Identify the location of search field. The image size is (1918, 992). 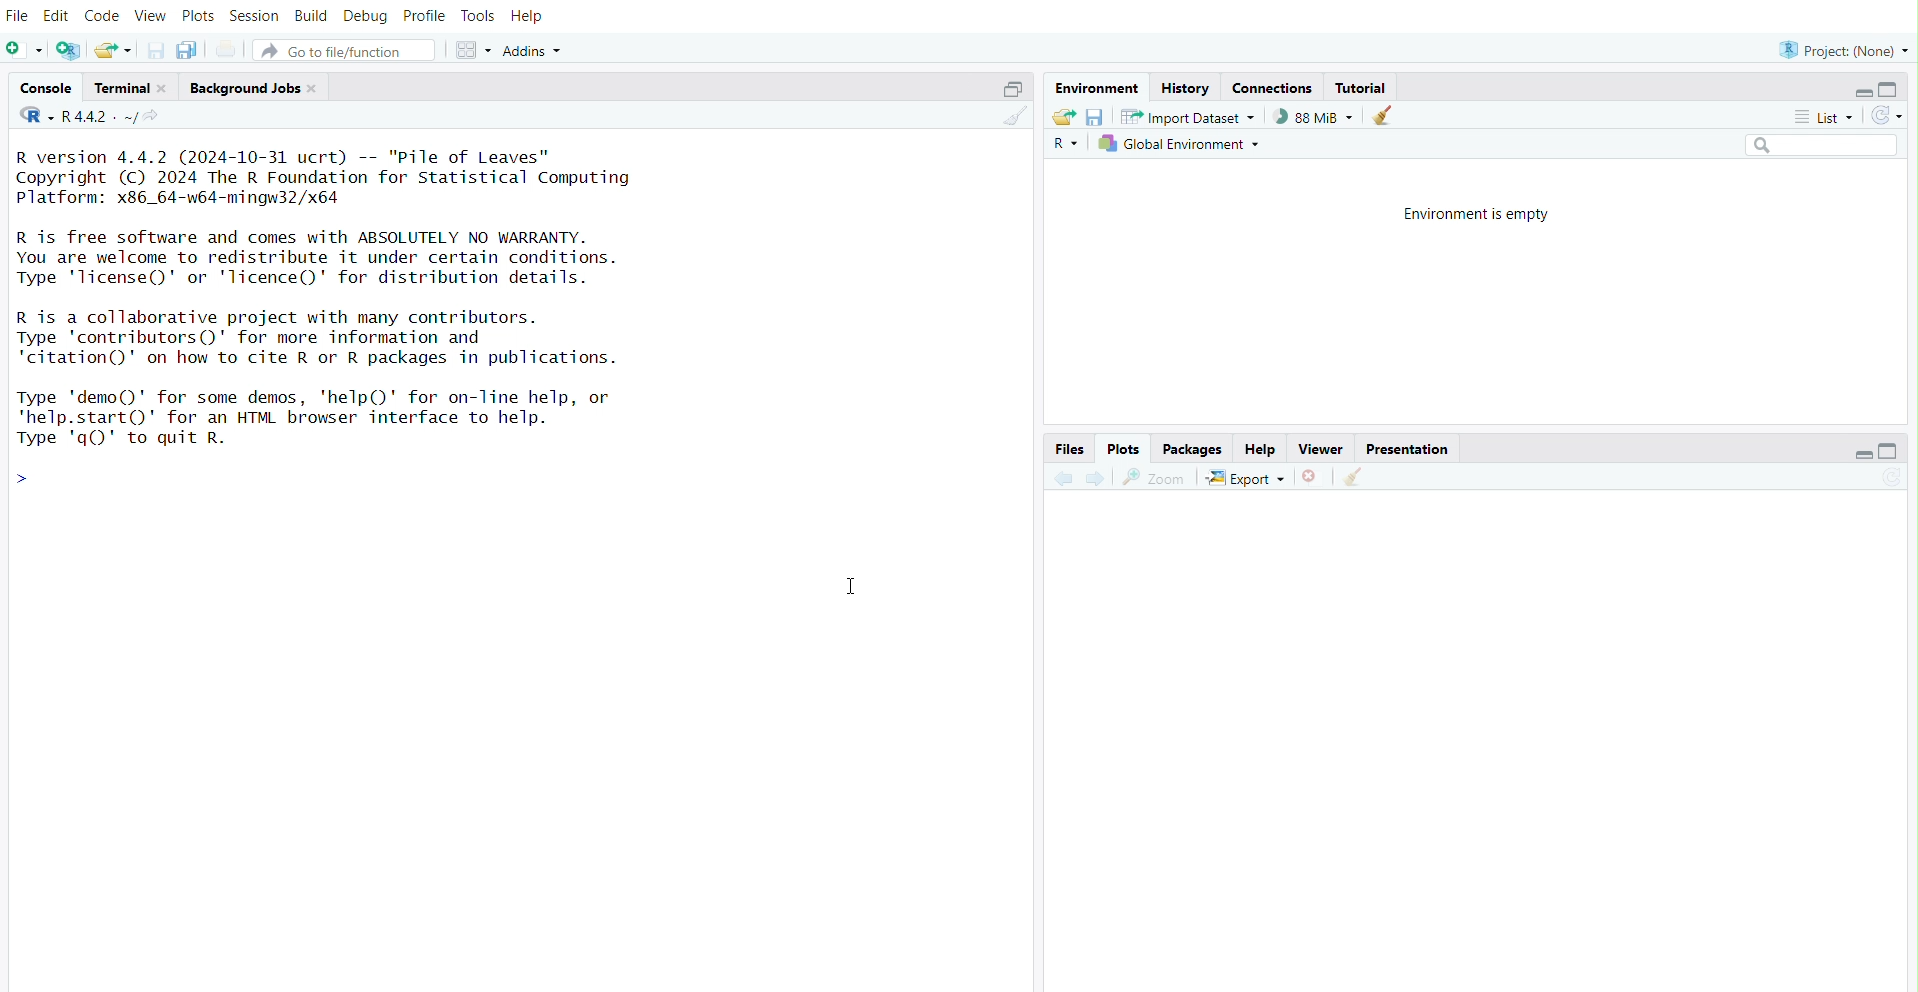
(1823, 145).